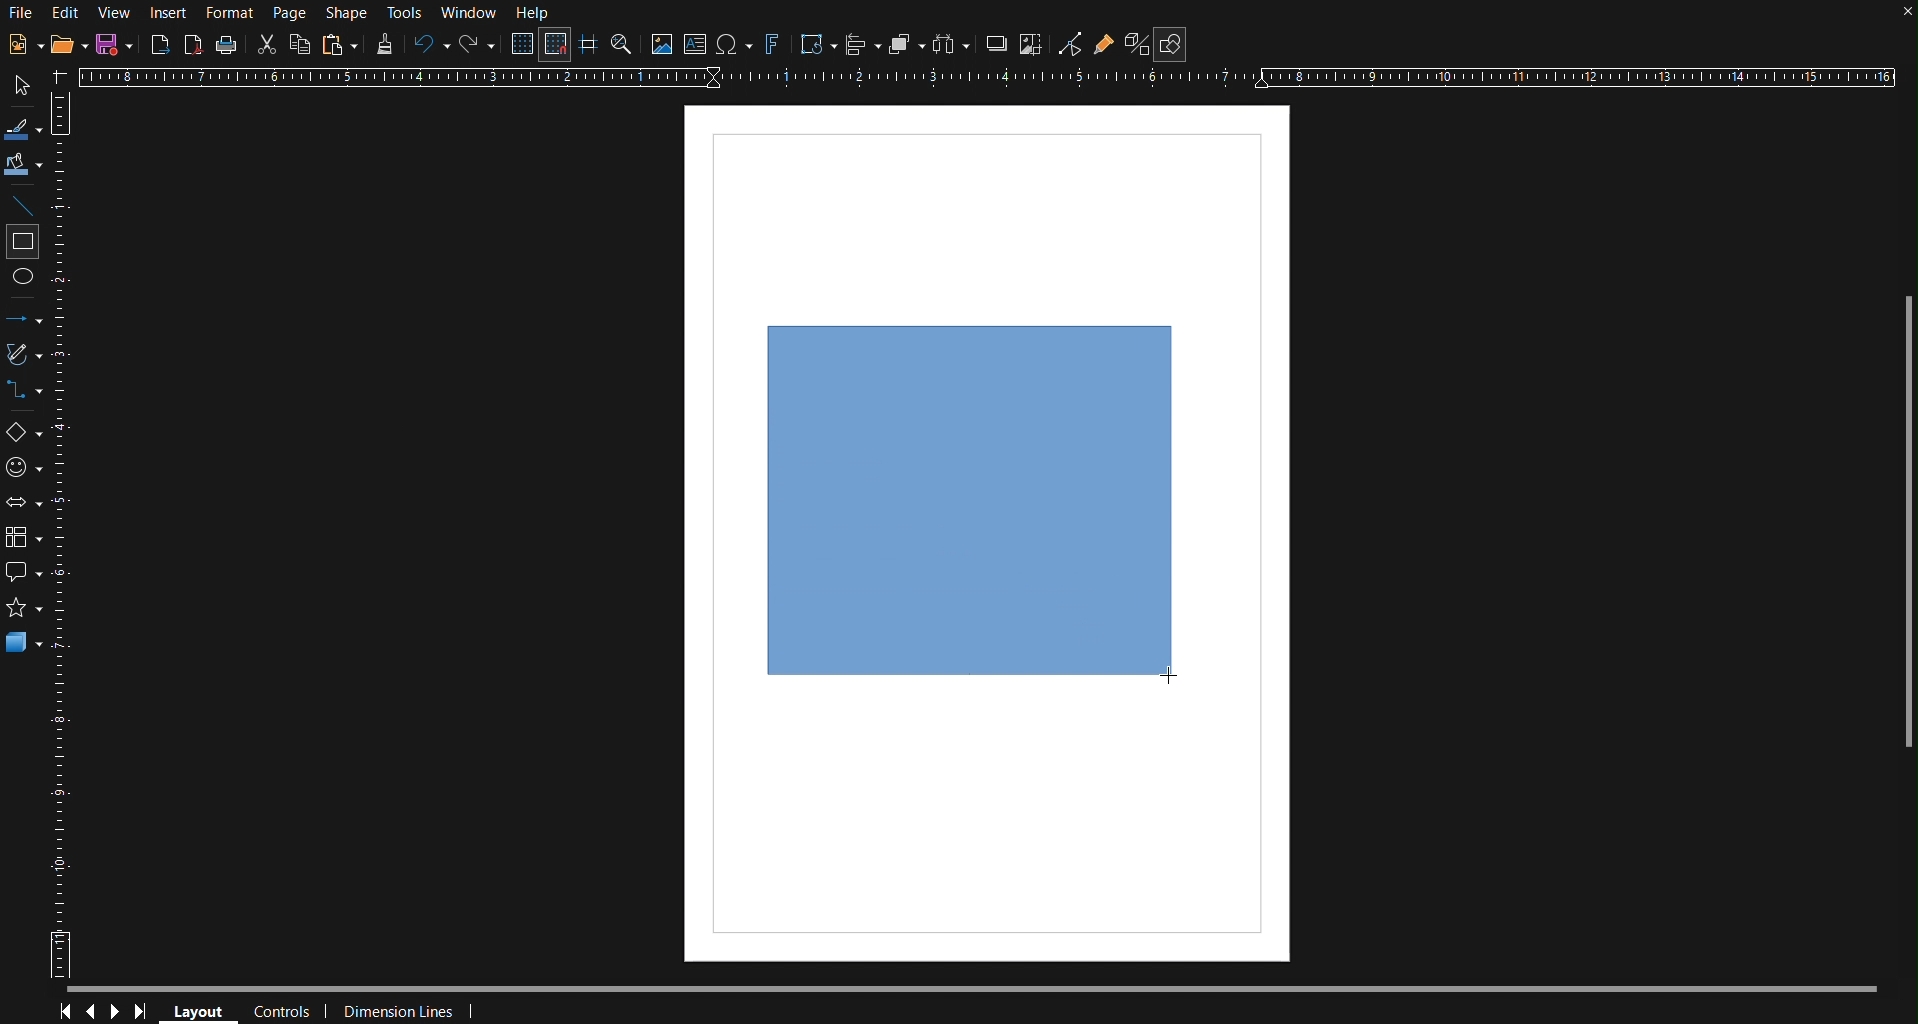 This screenshot has width=1918, height=1024. I want to click on Insert Textbox, so click(696, 44).